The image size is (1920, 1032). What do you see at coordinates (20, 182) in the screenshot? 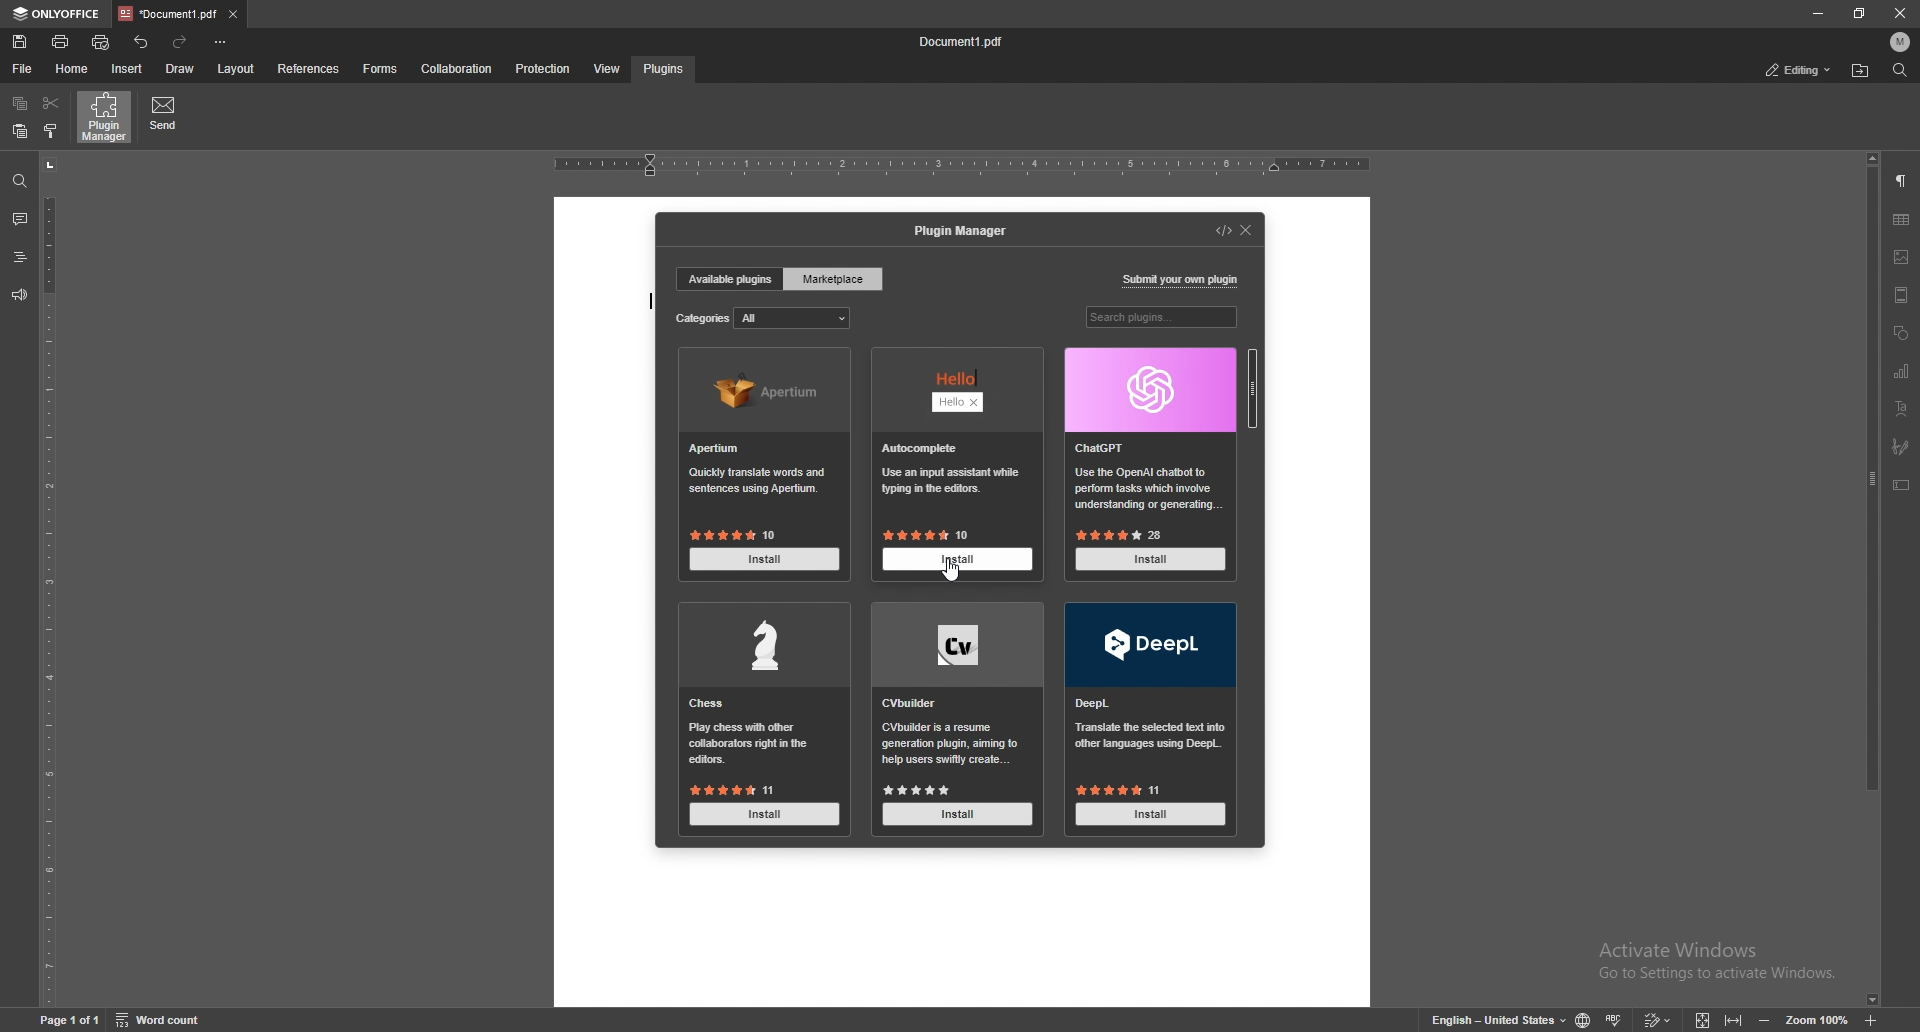
I see `find` at bounding box center [20, 182].